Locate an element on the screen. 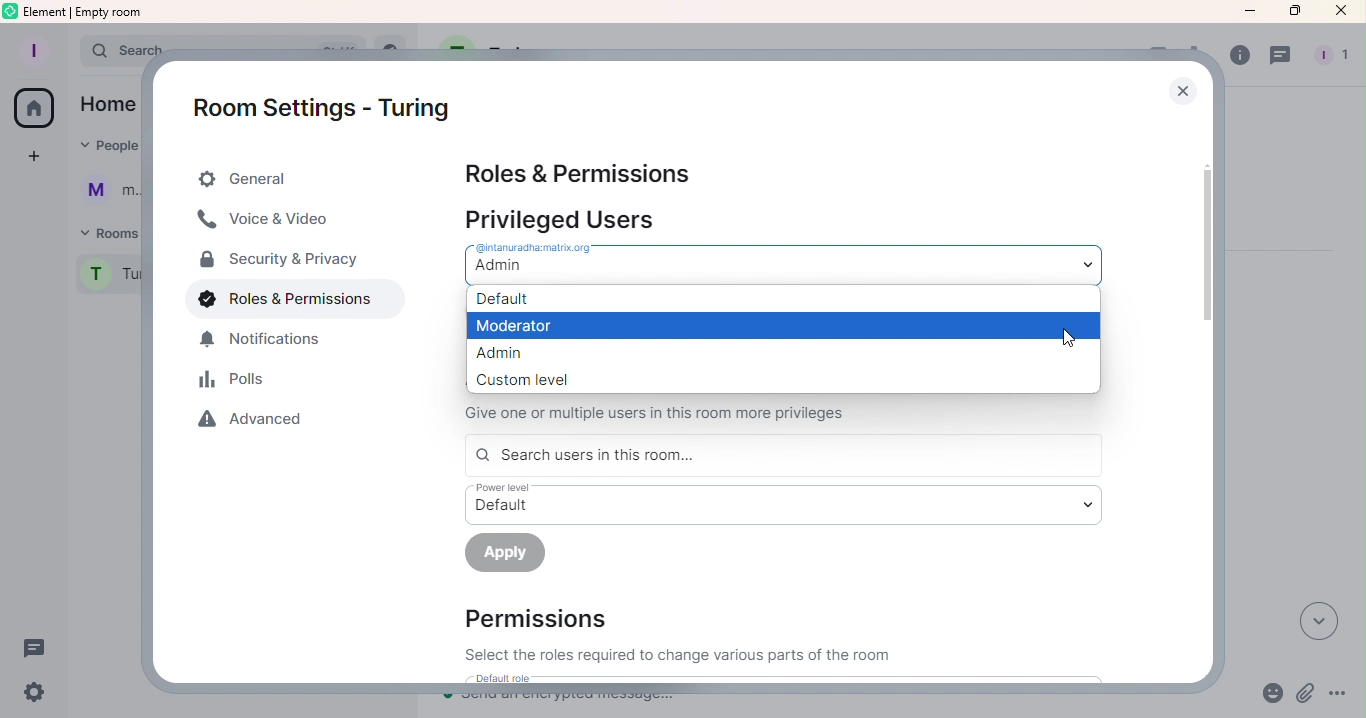  Close is located at coordinates (1181, 87).